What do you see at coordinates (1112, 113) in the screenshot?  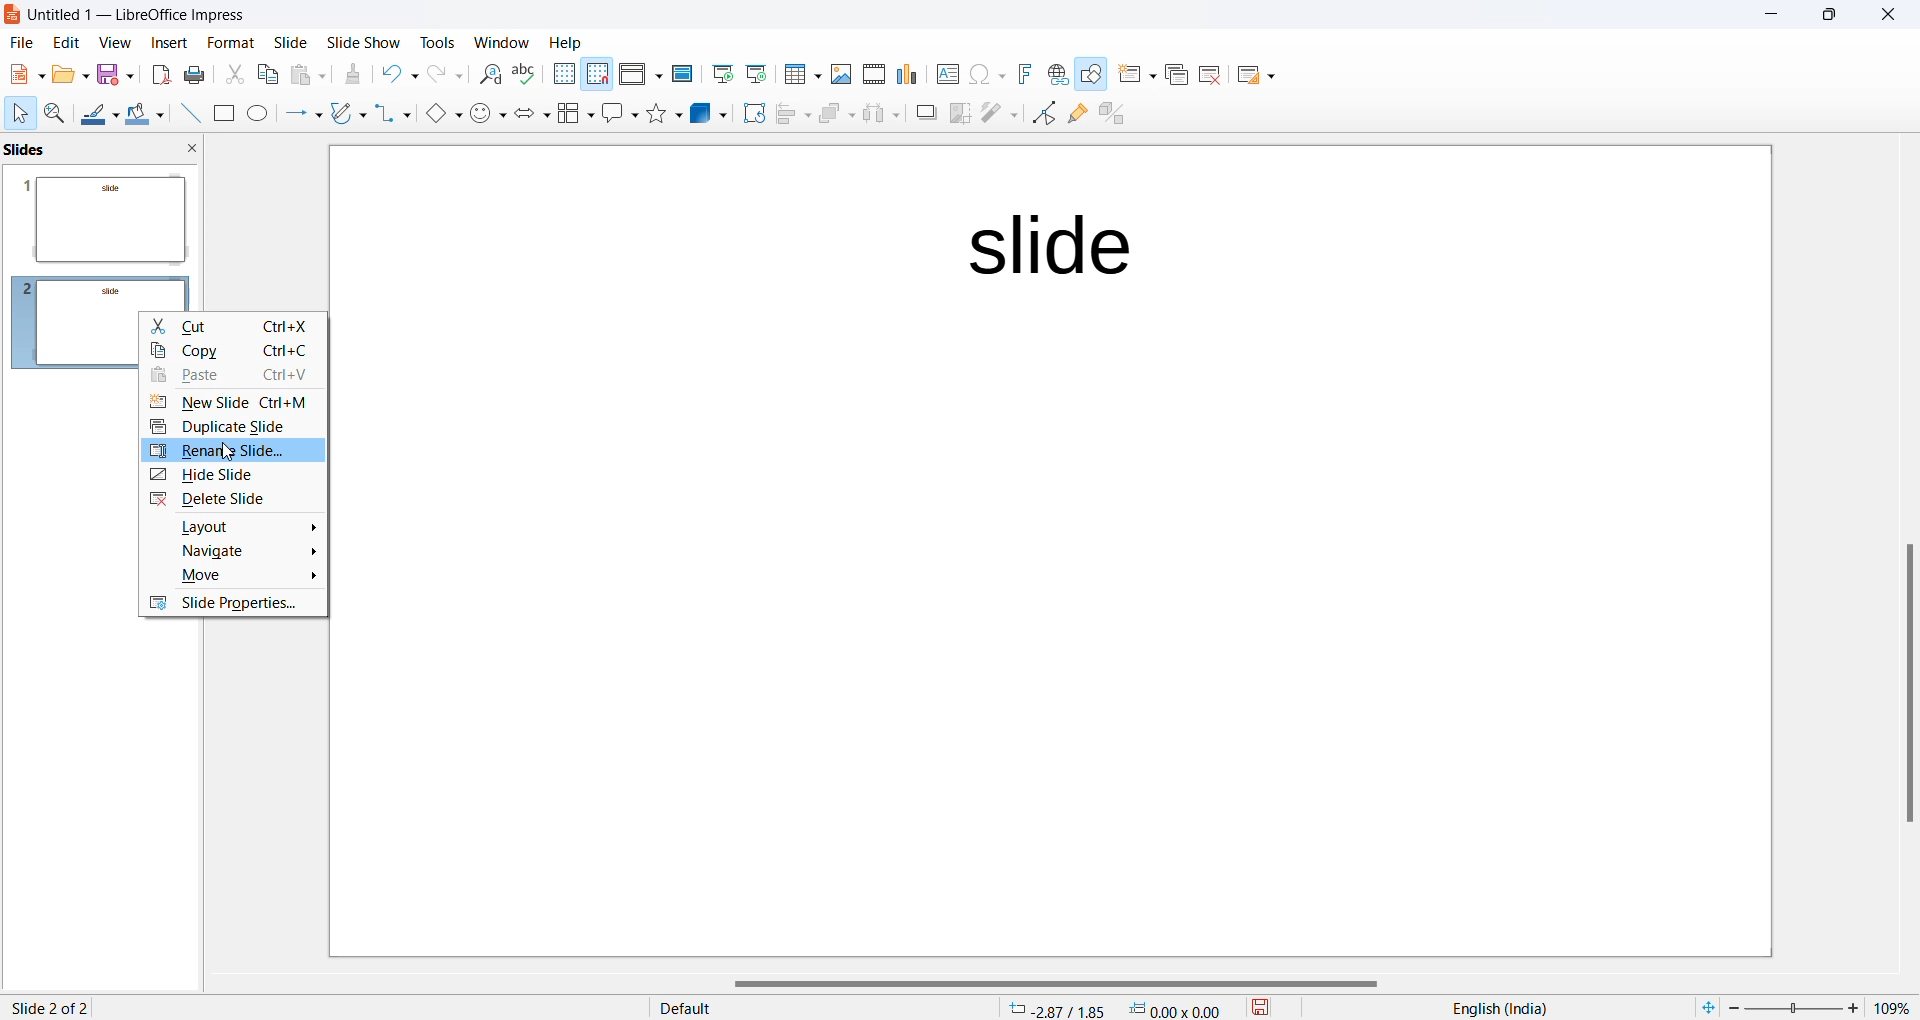 I see `toggle extrusion` at bounding box center [1112, 113].